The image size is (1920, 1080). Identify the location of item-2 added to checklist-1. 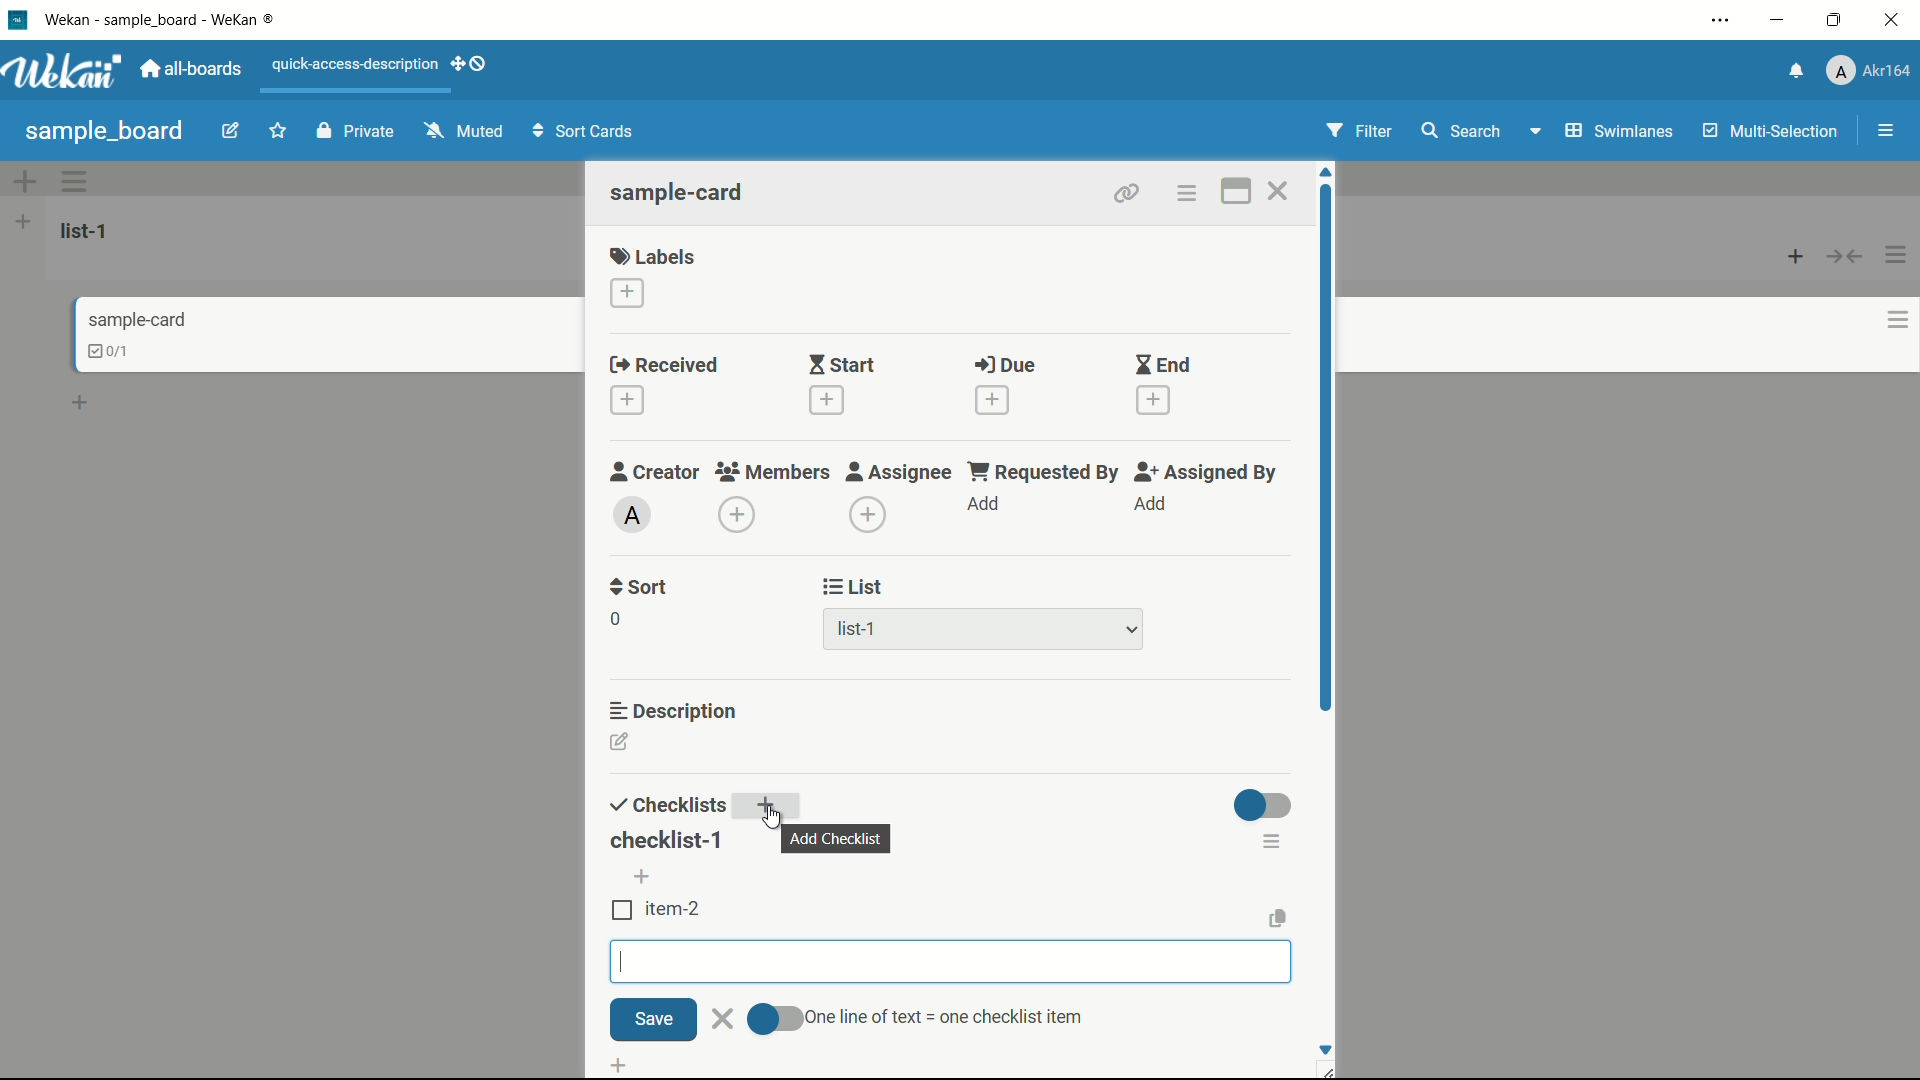
(657, 909).